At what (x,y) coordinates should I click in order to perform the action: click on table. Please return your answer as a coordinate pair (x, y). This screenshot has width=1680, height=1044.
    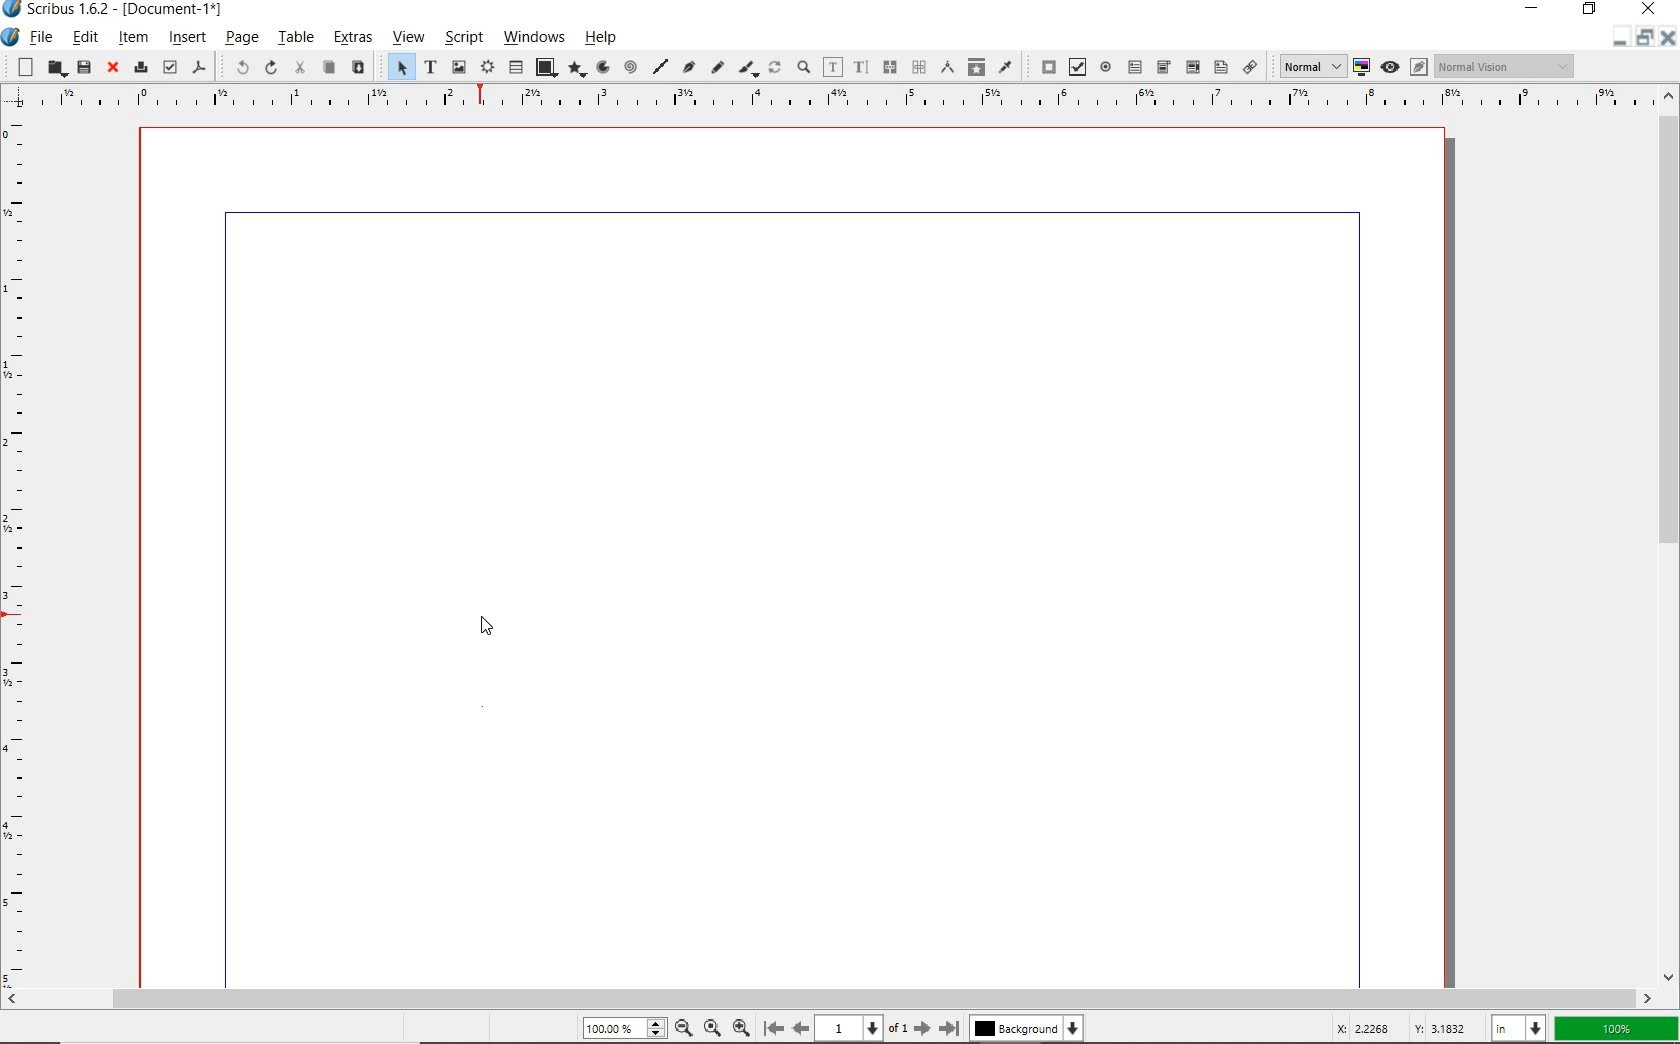
    Looking at the image, I should click on (295, 39).